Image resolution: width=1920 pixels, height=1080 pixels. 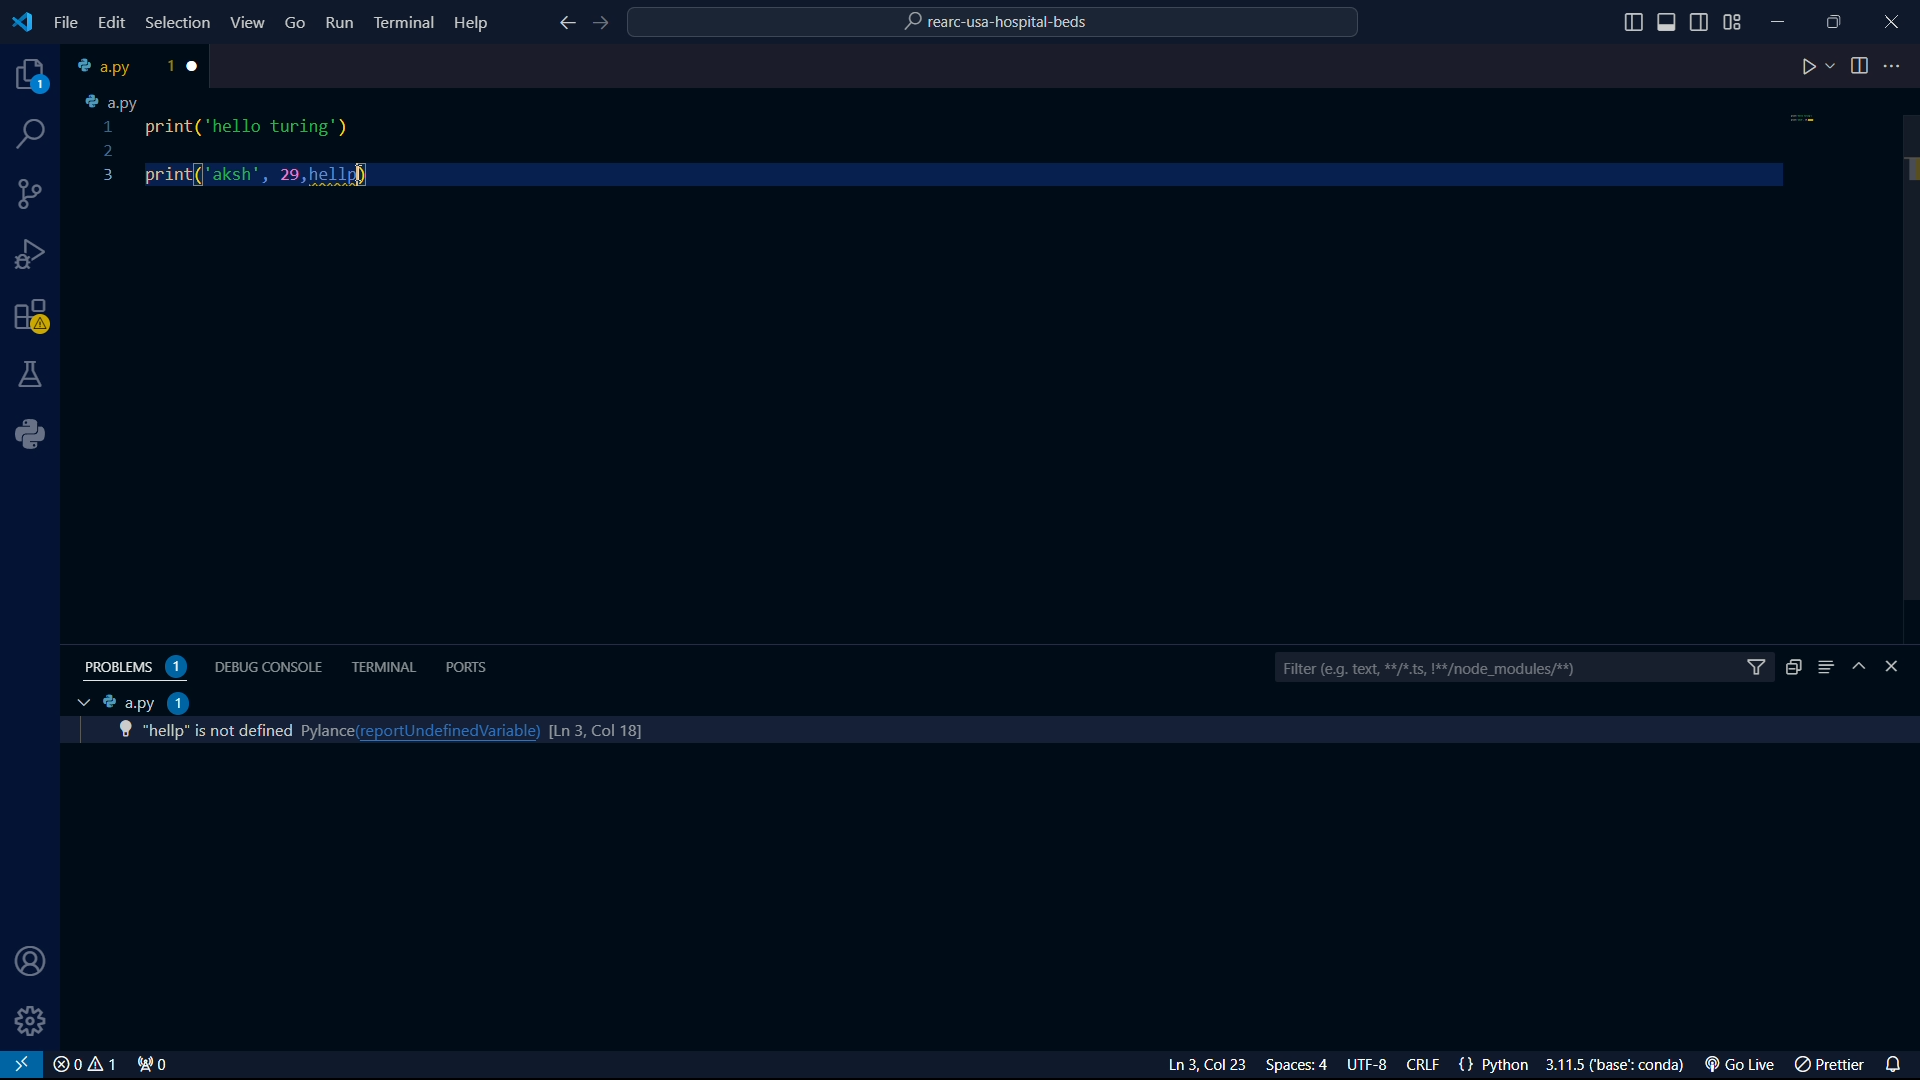 I want to click on bug, so click(x=35, y=250).